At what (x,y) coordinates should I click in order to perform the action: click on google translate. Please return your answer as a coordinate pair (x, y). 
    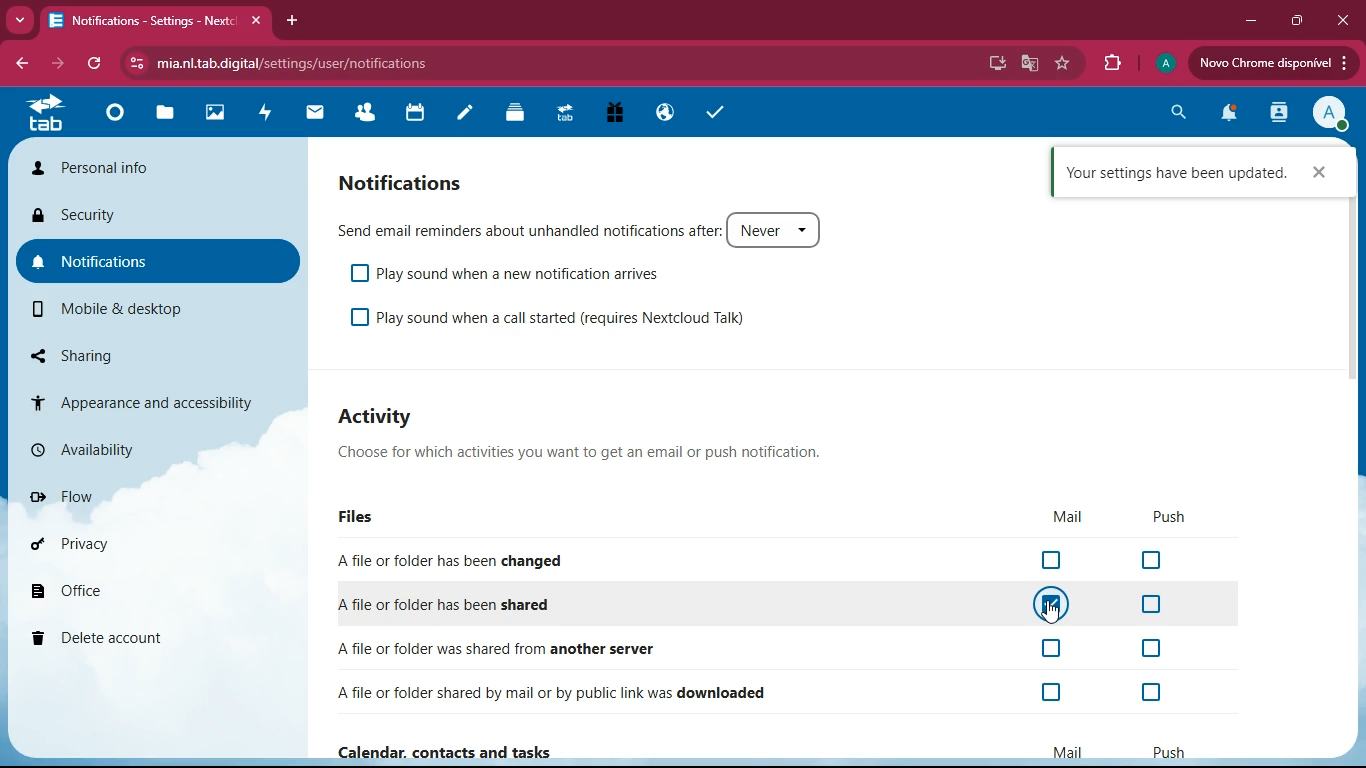
    Looking at the image, I should click on (1027, 64).